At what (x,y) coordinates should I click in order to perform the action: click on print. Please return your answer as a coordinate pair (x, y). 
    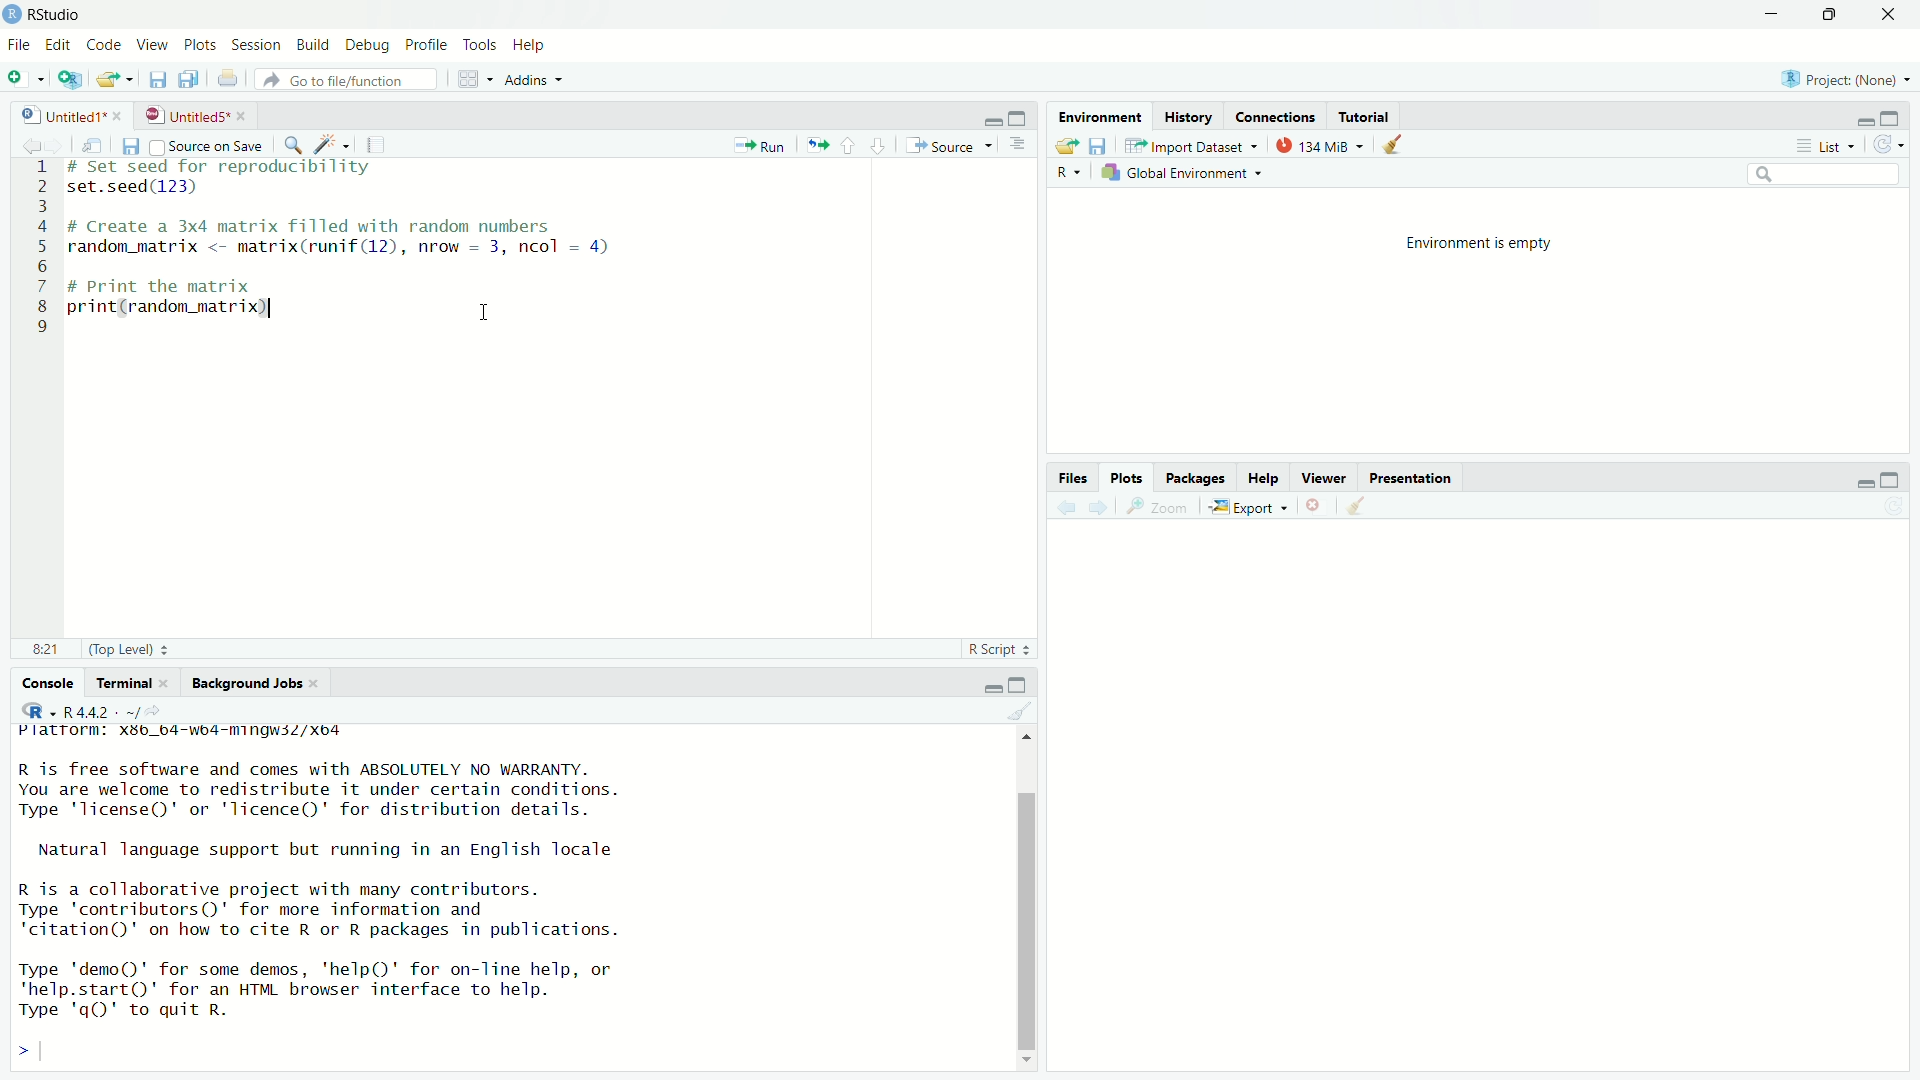
    Looking at the image, I should click on (228, 78).